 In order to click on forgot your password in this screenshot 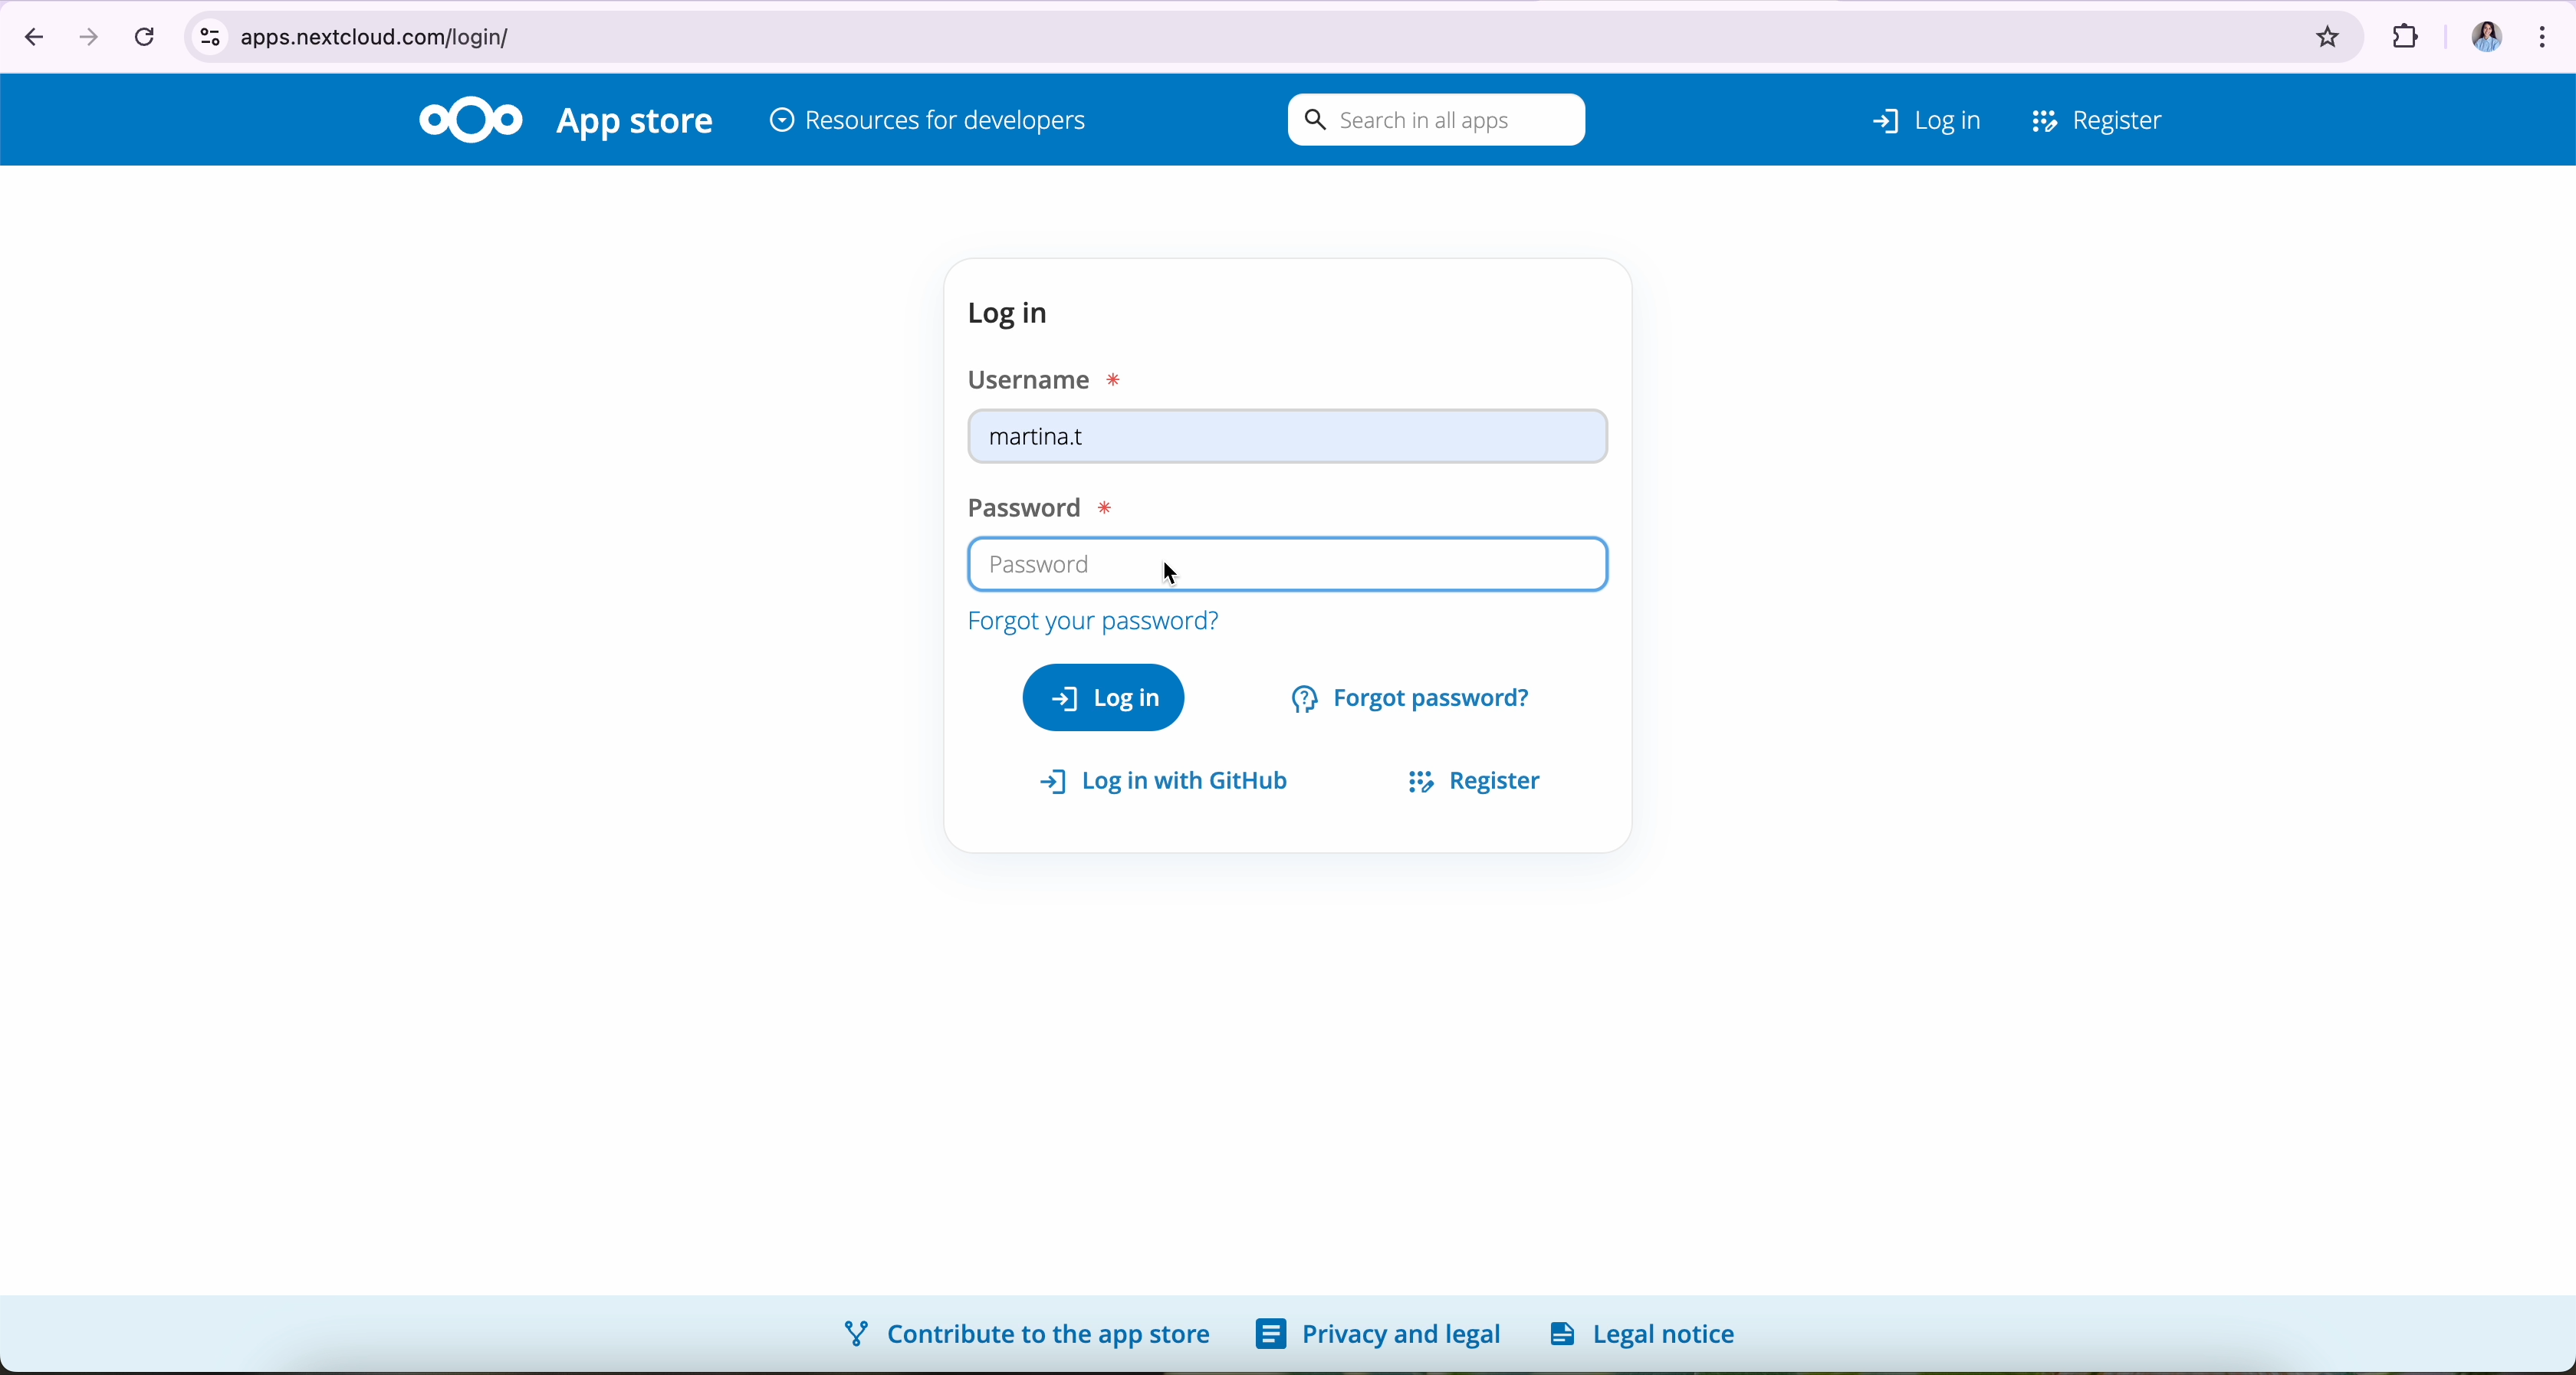, I will do `click(1091, 618)`.